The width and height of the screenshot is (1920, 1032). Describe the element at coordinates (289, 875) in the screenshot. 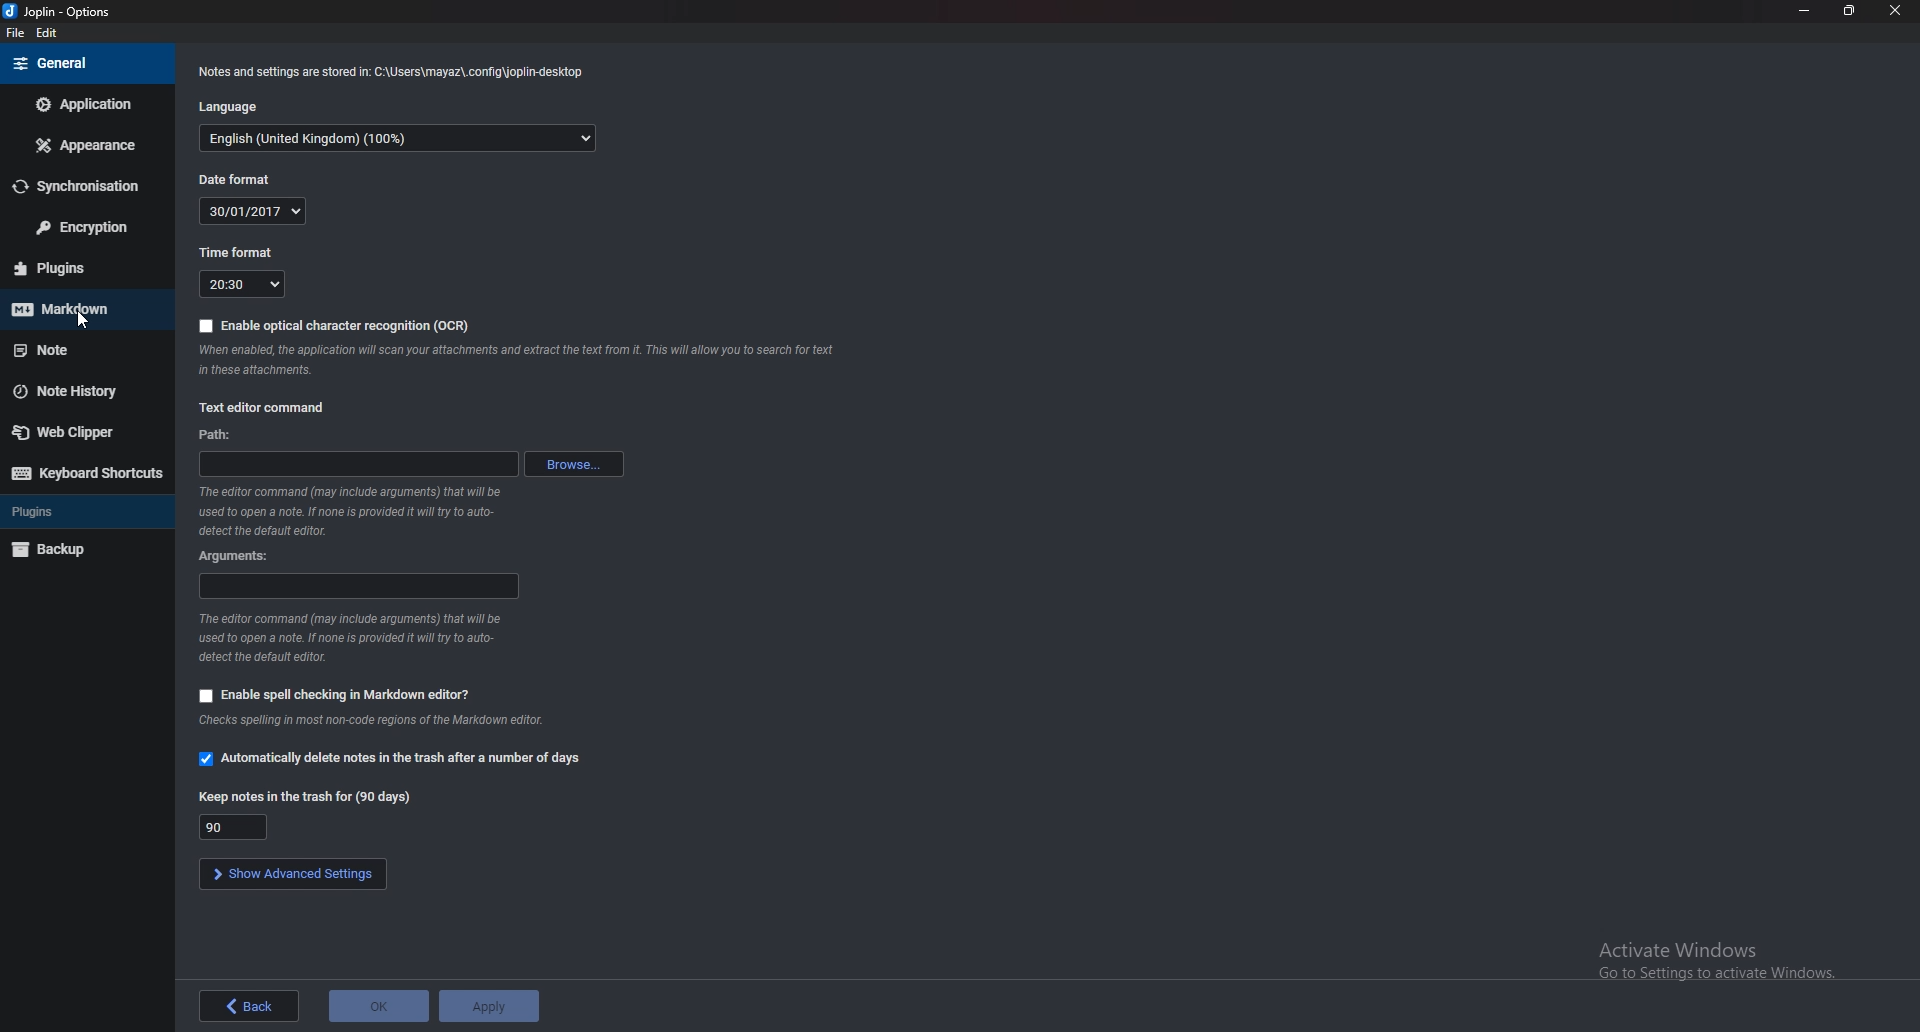

I see `Show advanced settings` at that location.